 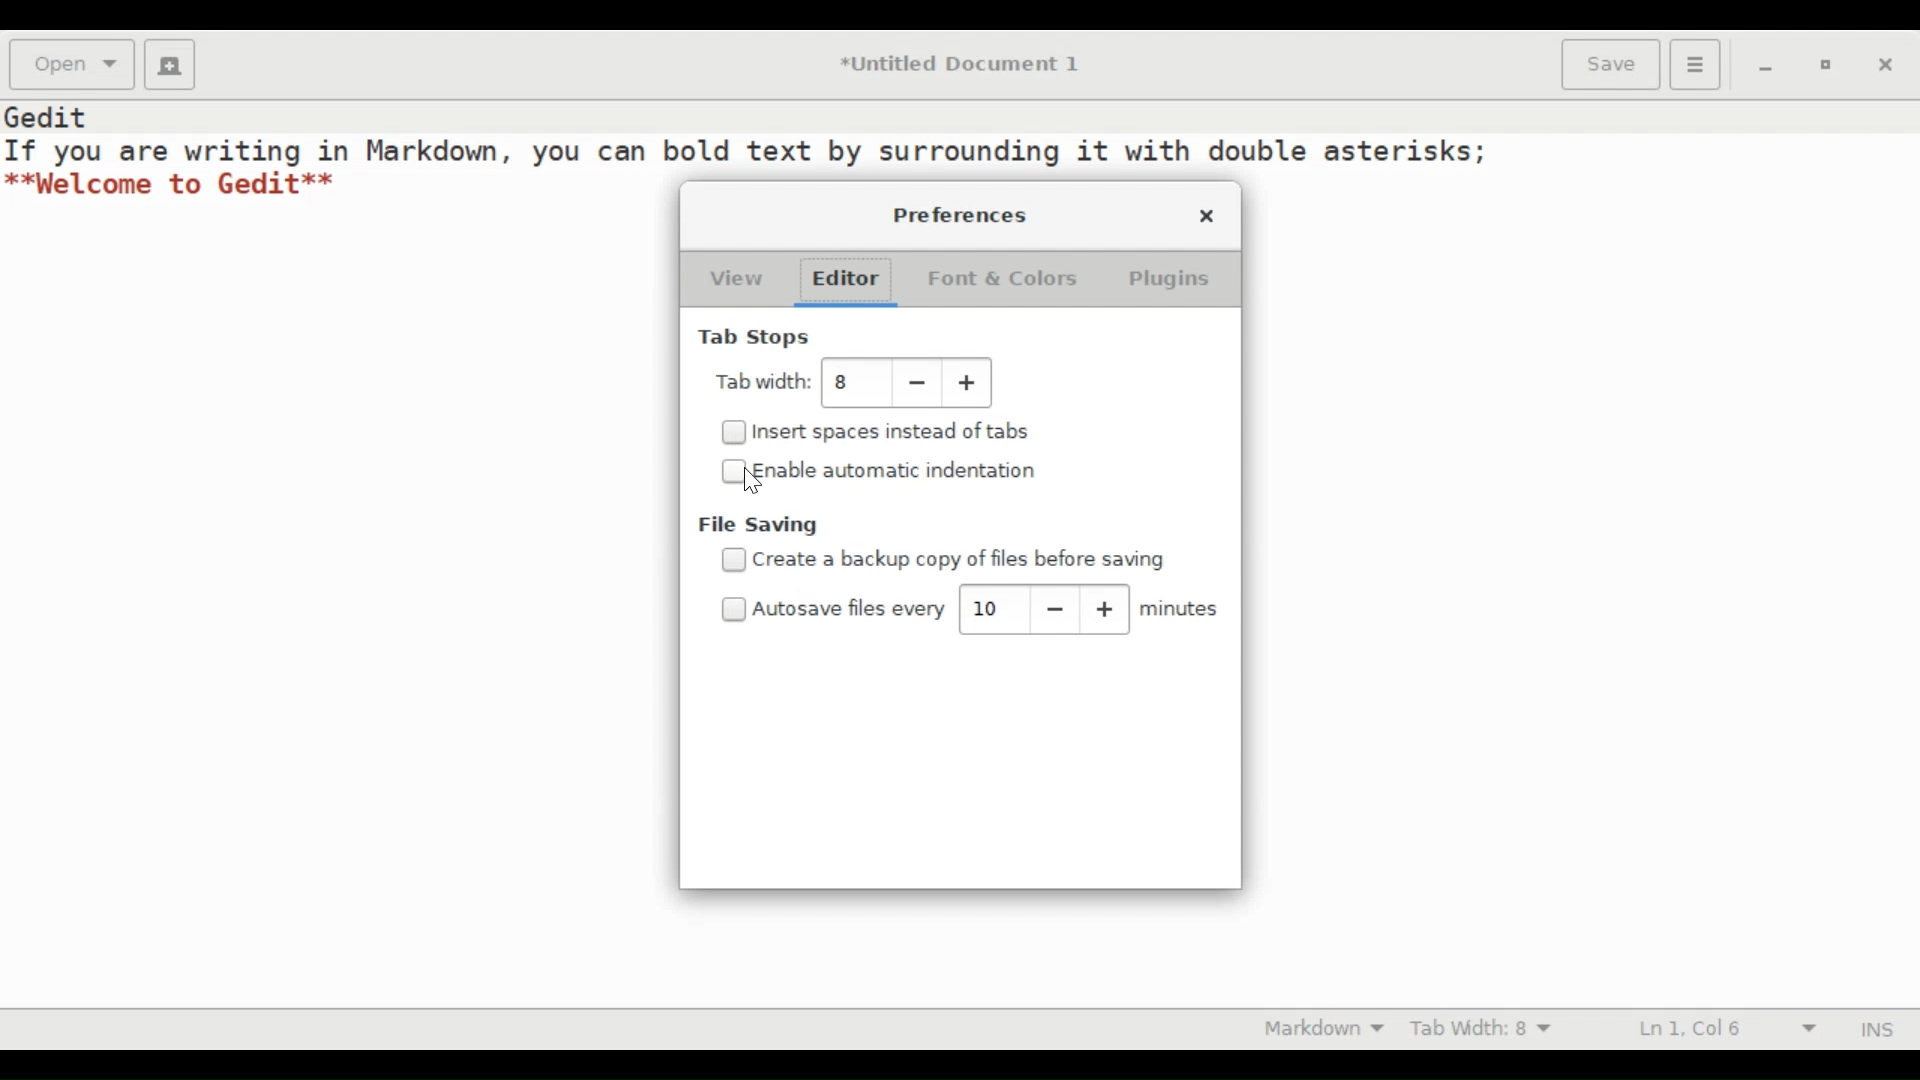 What do you see at coordinates (1319, 1027) in the screenshot?
I see `Highlight mode otion` at bounding box center [1319, 1027].